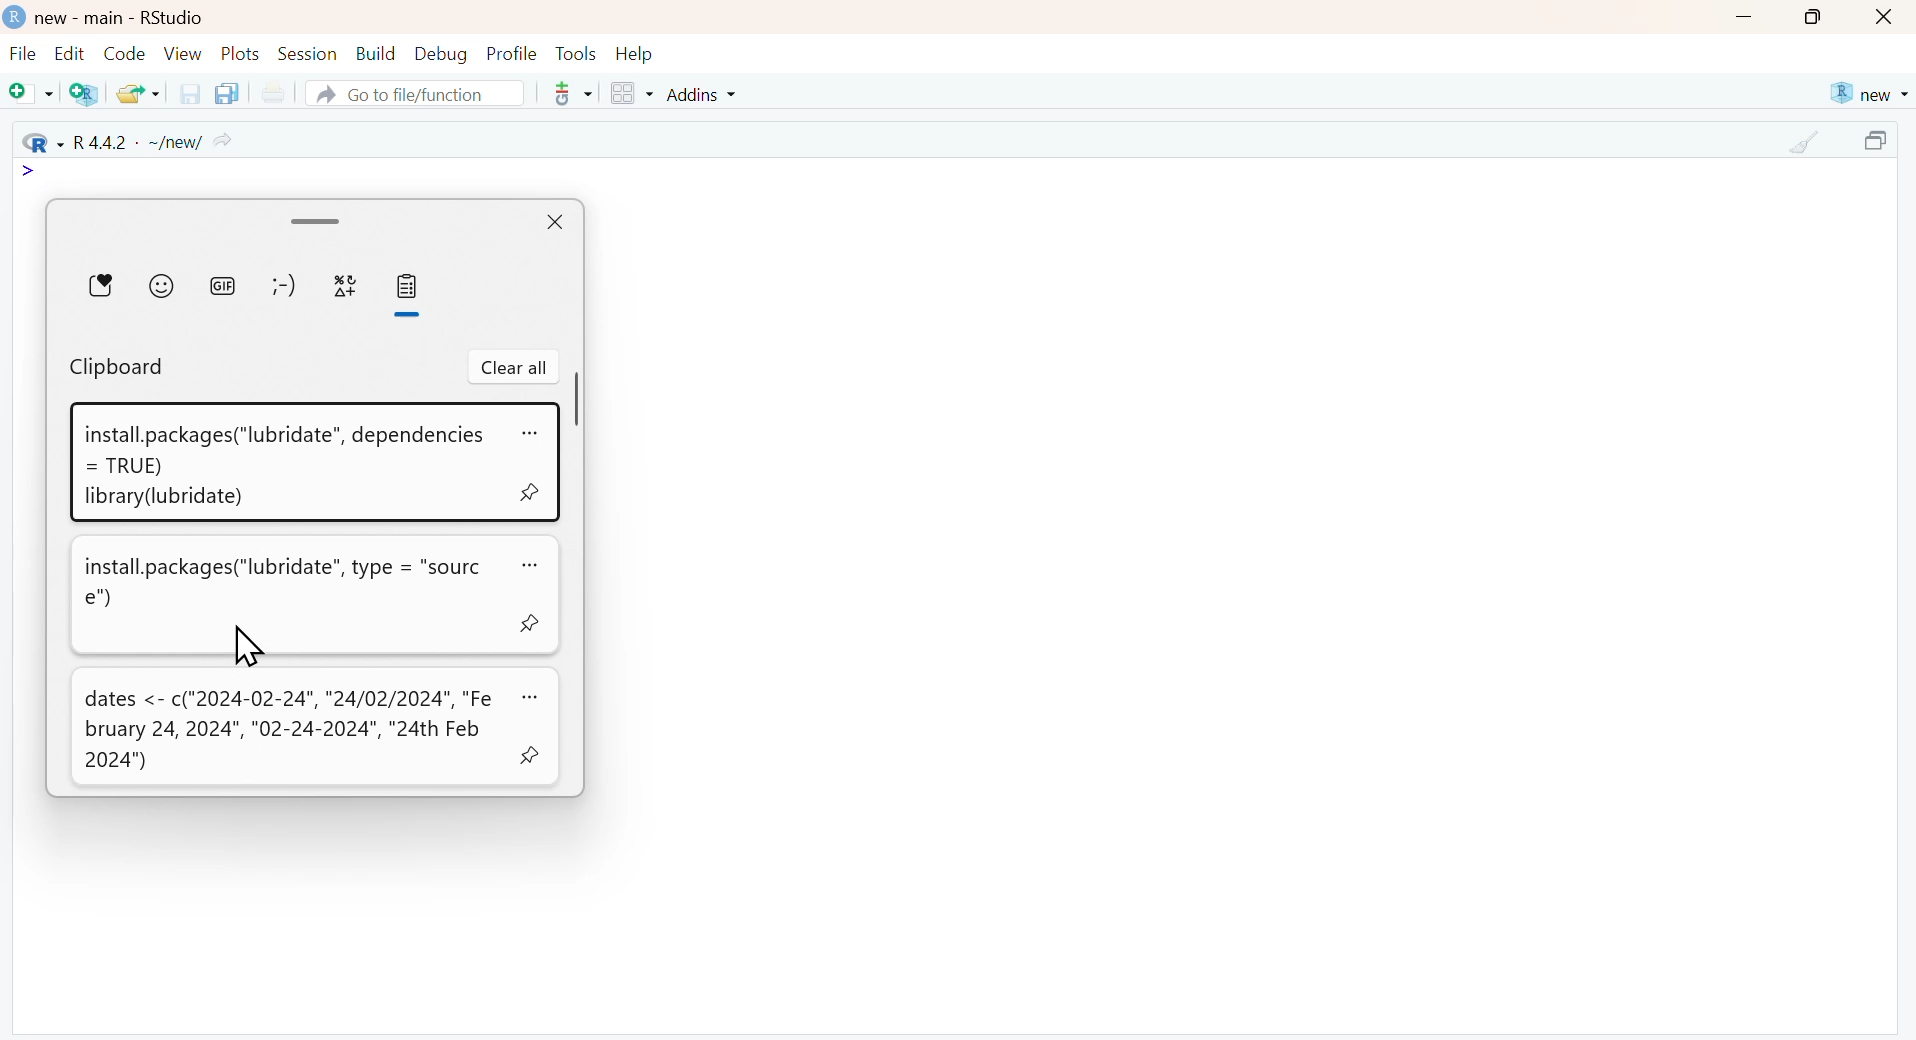 The image size is (1916, 1040). Describe the element at coordinates (1867, 94) in the screenshot. I see `new` at that location.